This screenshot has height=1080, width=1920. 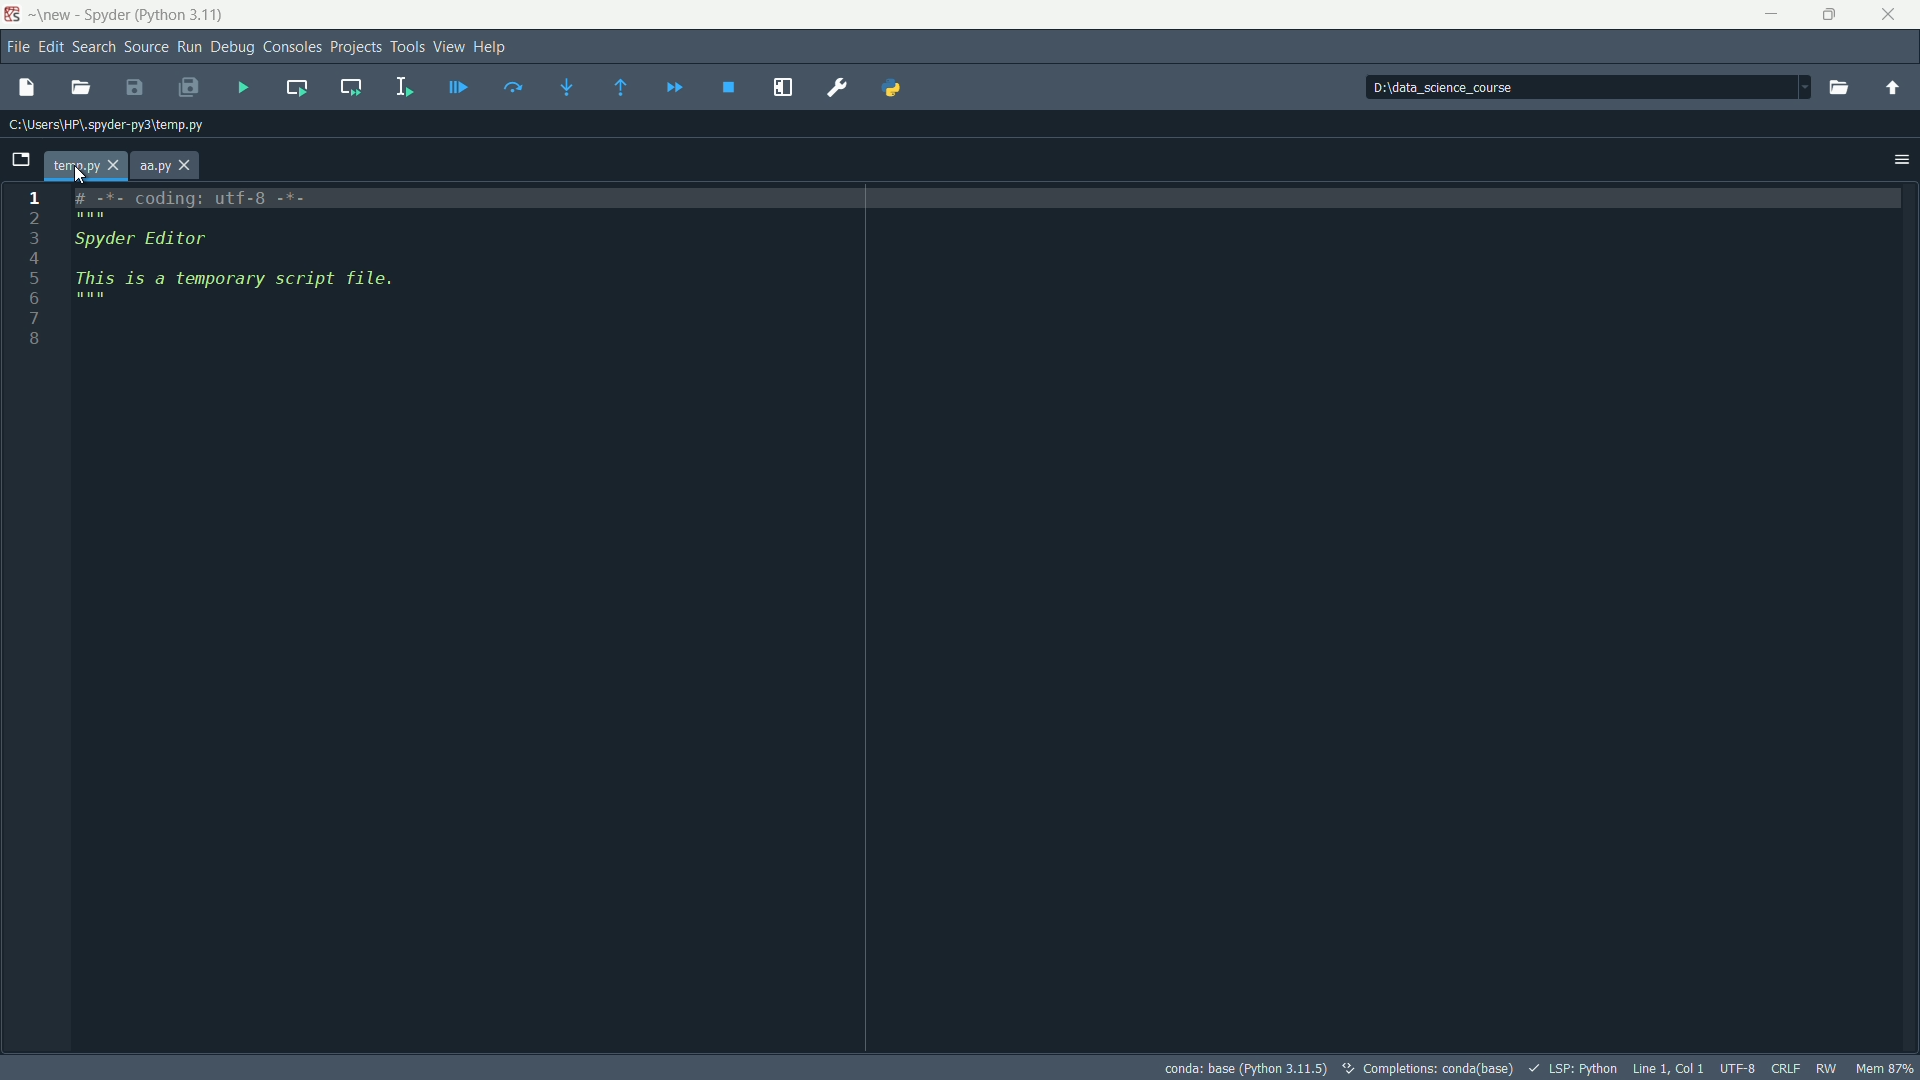 What do you see at coordinates (1667, 1068) in the screenshot?
I see `cursor position` at bounding box center [1667, 1068].